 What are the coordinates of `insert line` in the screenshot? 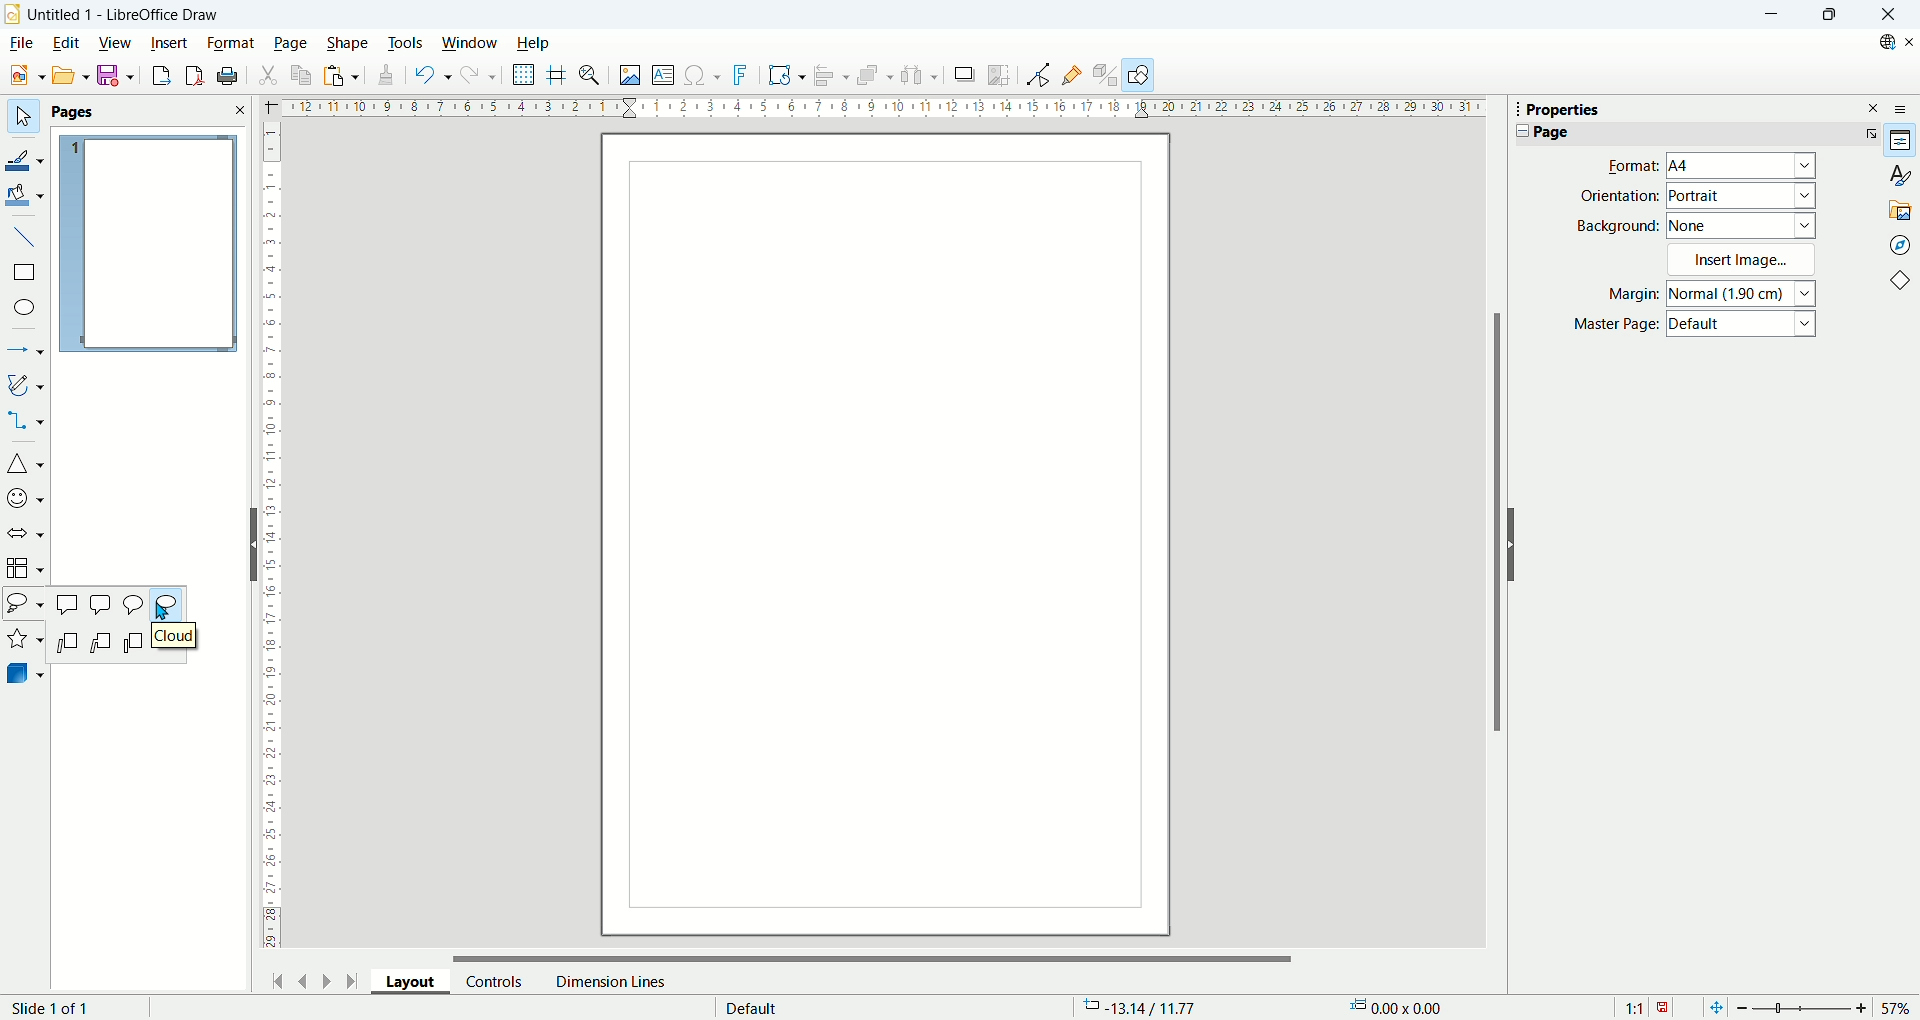 It's located at (24, 235).